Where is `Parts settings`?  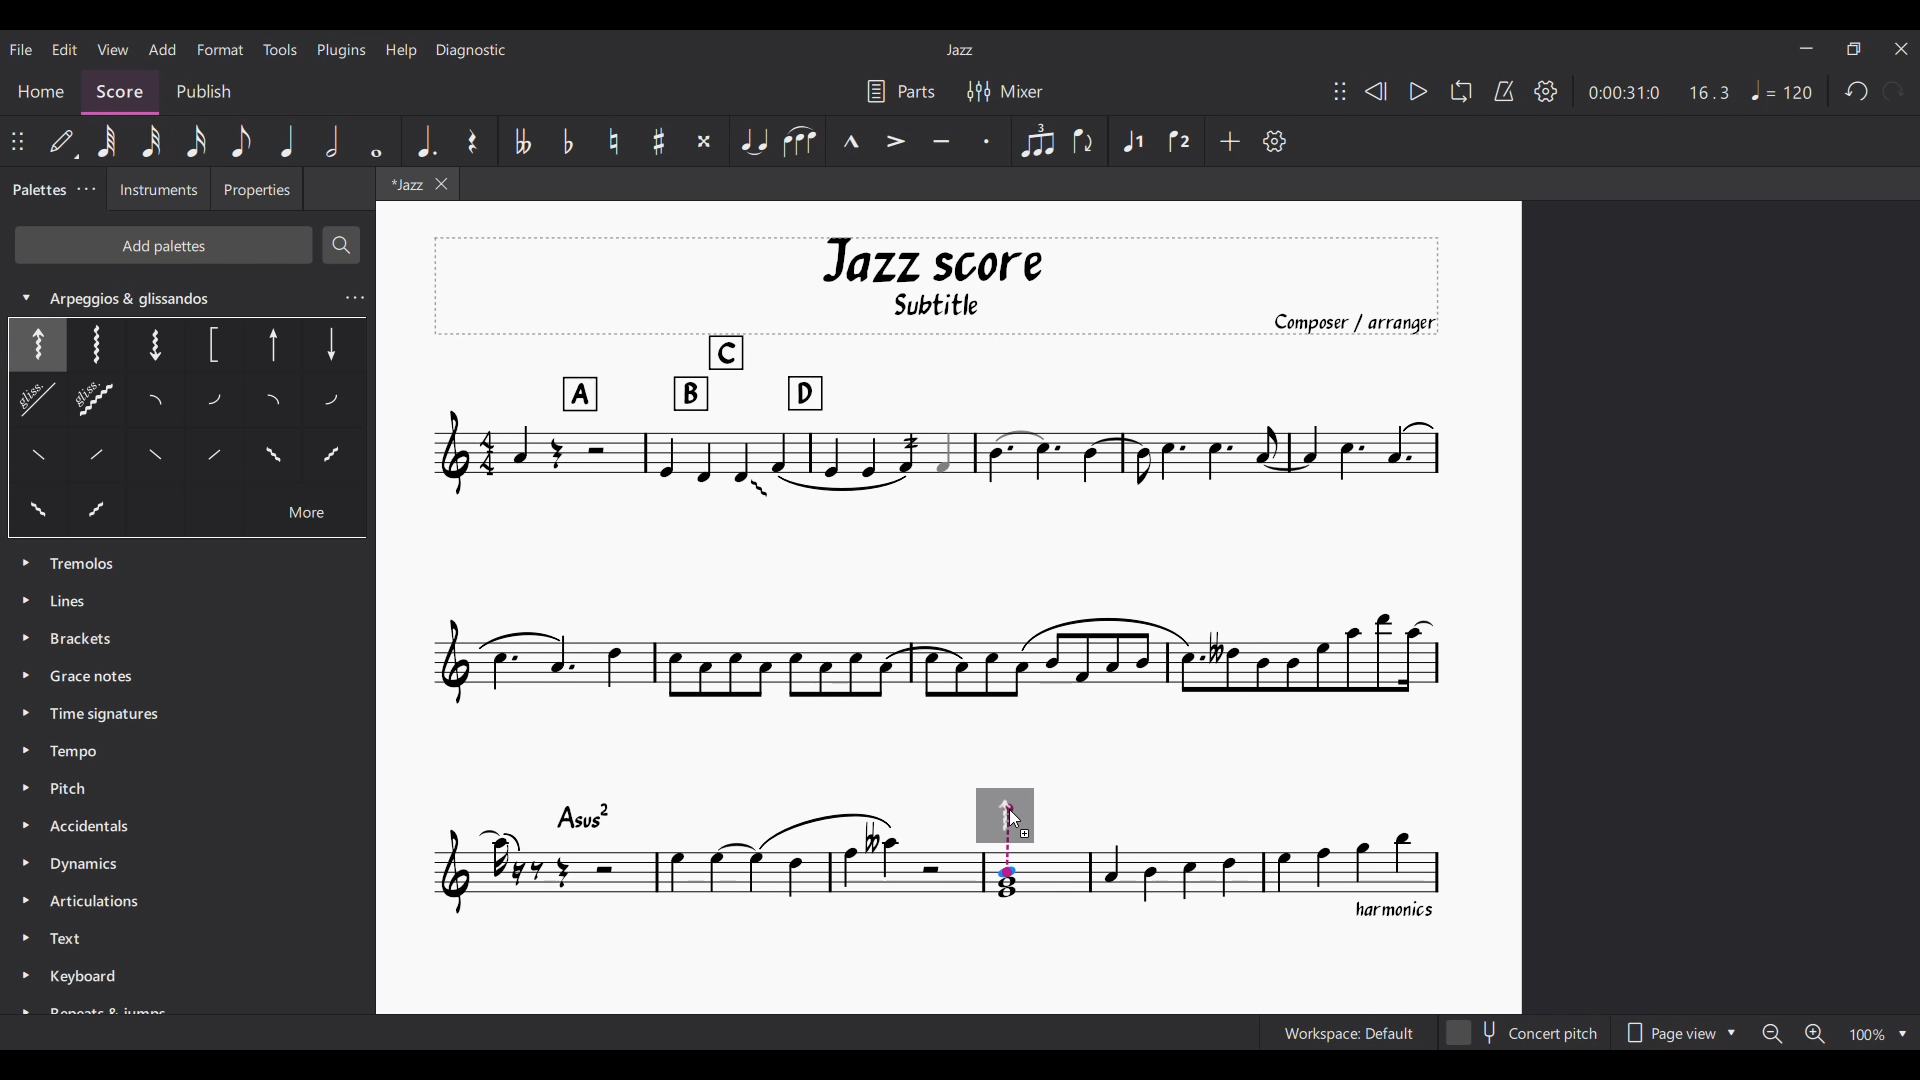
Parts settings is located at coordinates (902, 91).